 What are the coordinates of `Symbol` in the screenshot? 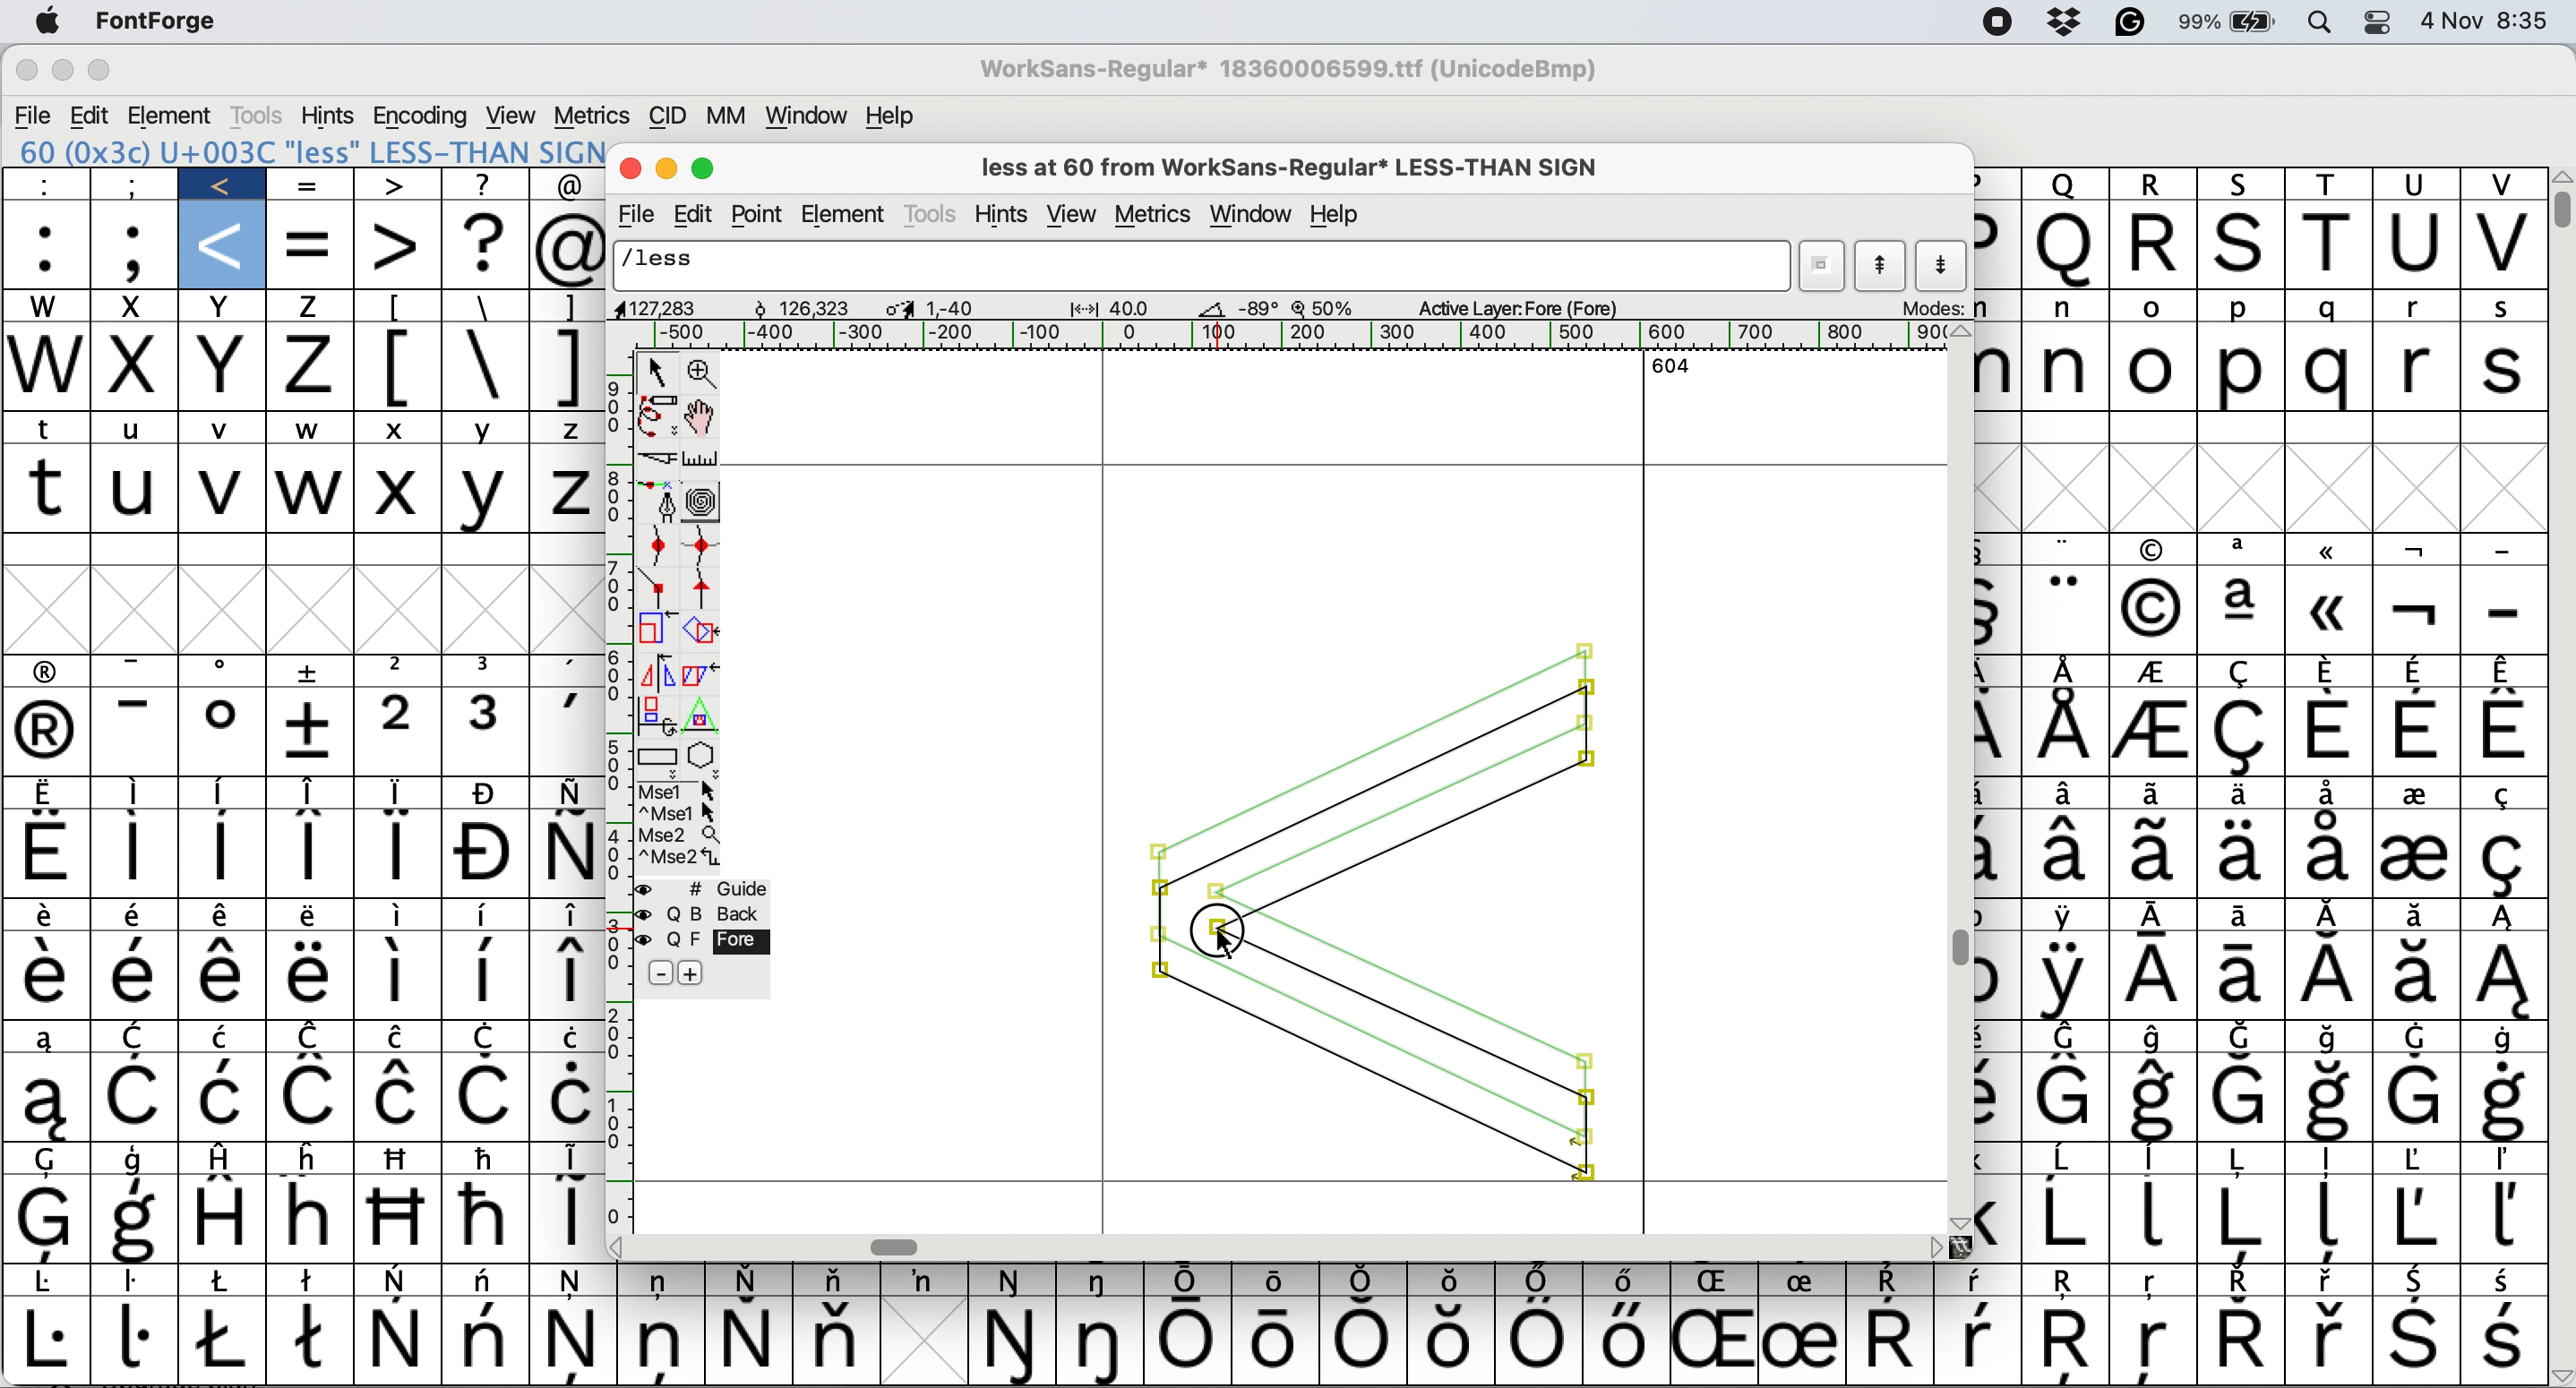 It's located at (564, 668).